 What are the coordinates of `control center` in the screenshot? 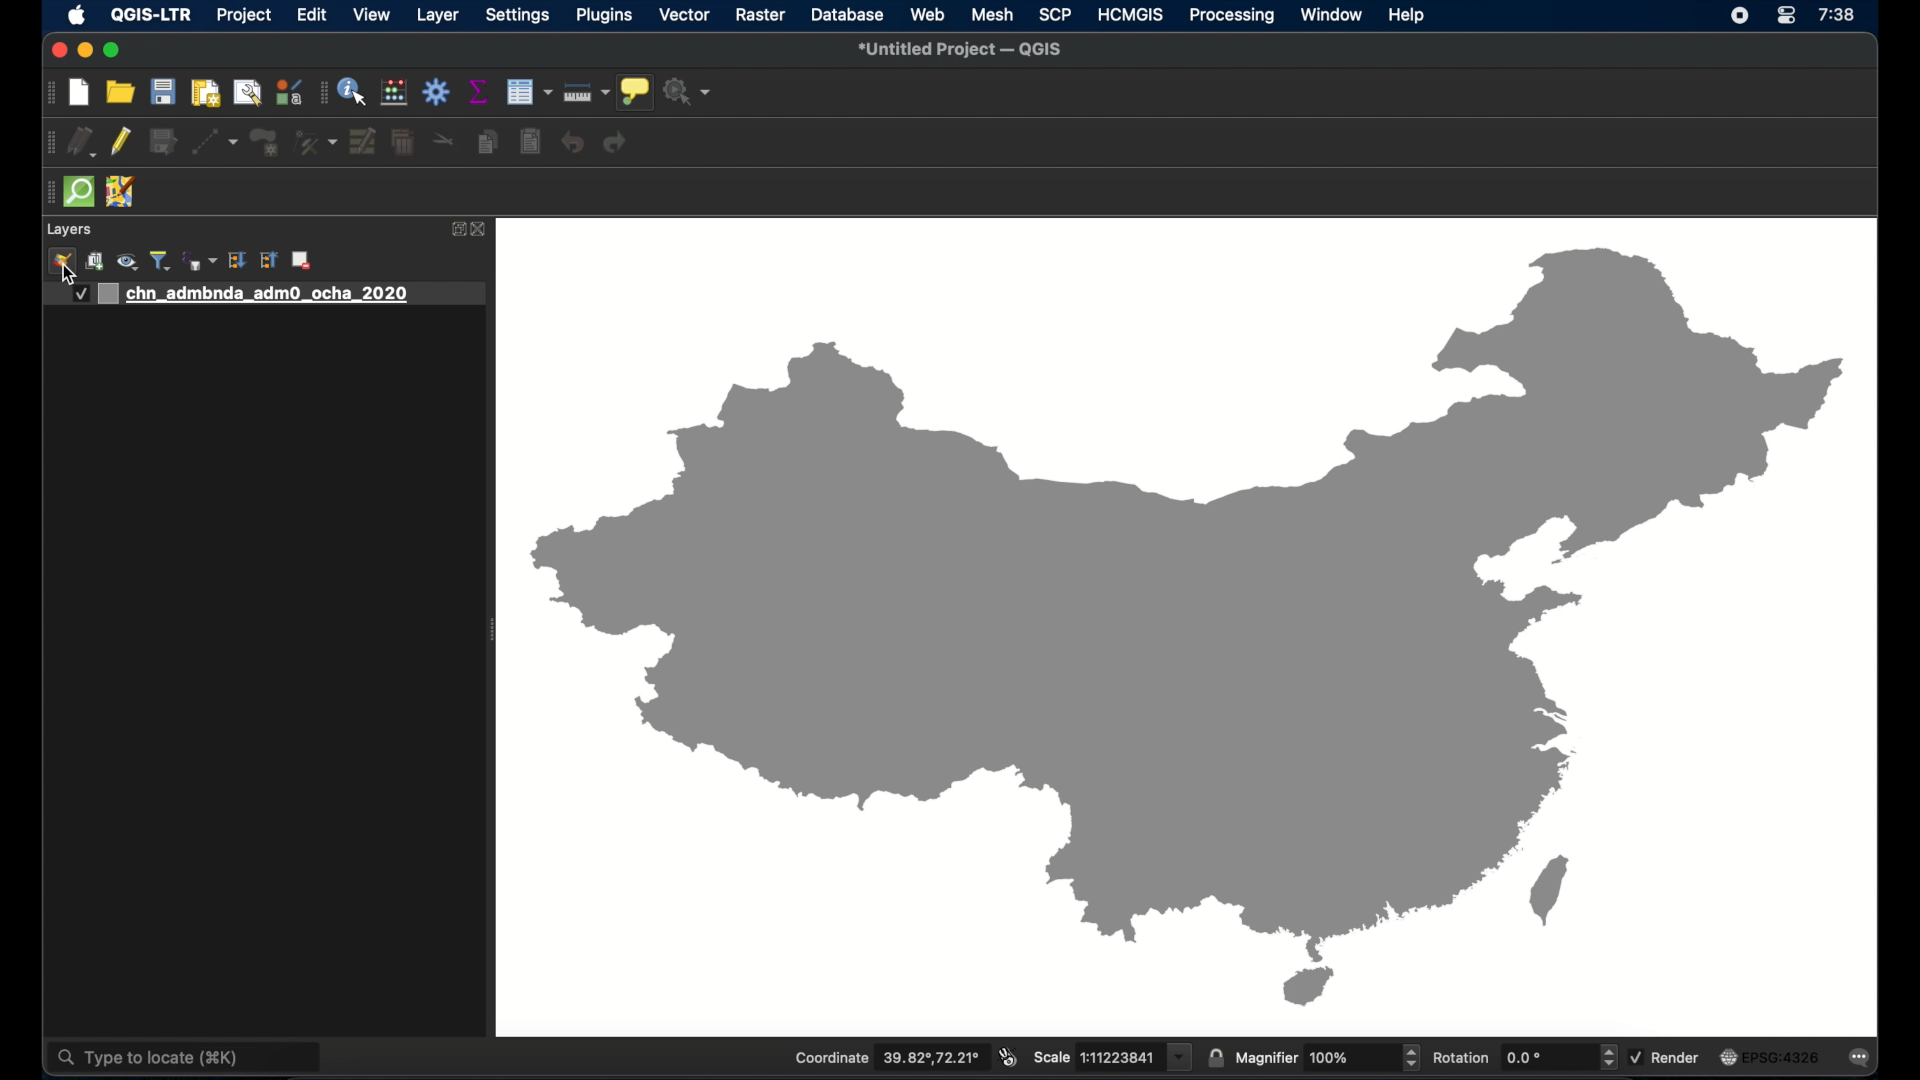 It's located at (1787, 16).